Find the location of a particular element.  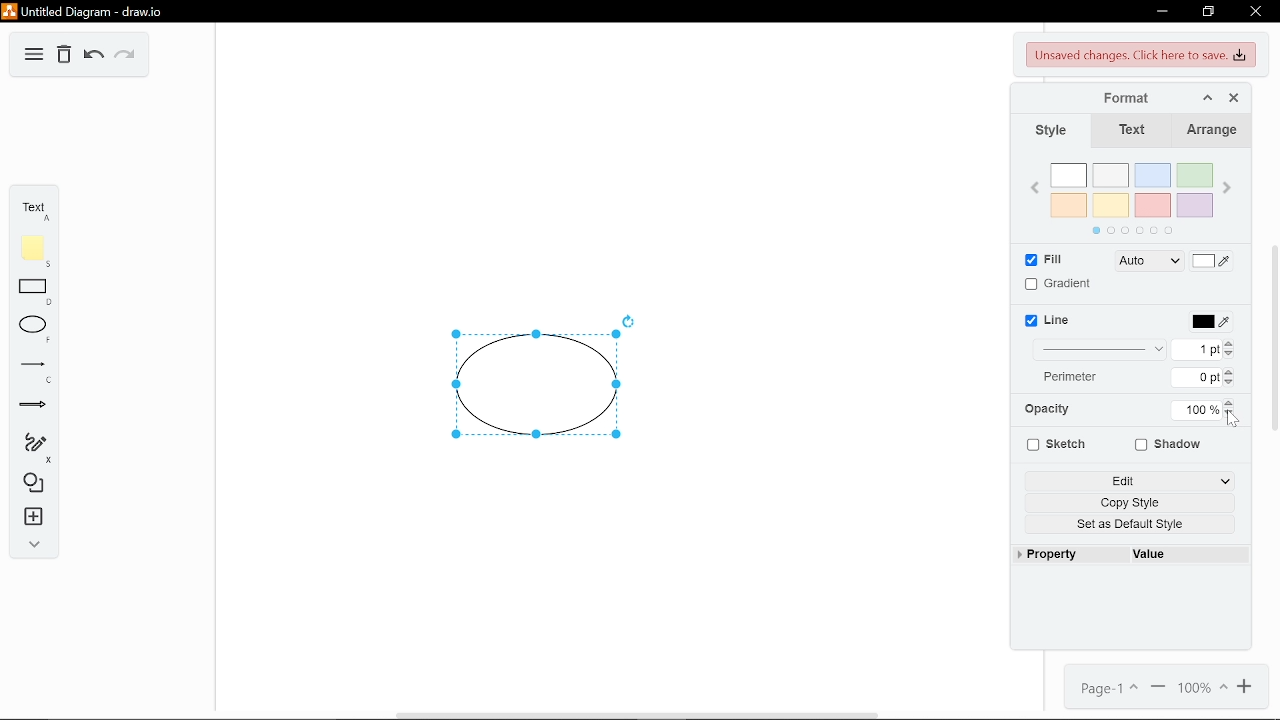

Ellipse is located at coordinates (34, 327).